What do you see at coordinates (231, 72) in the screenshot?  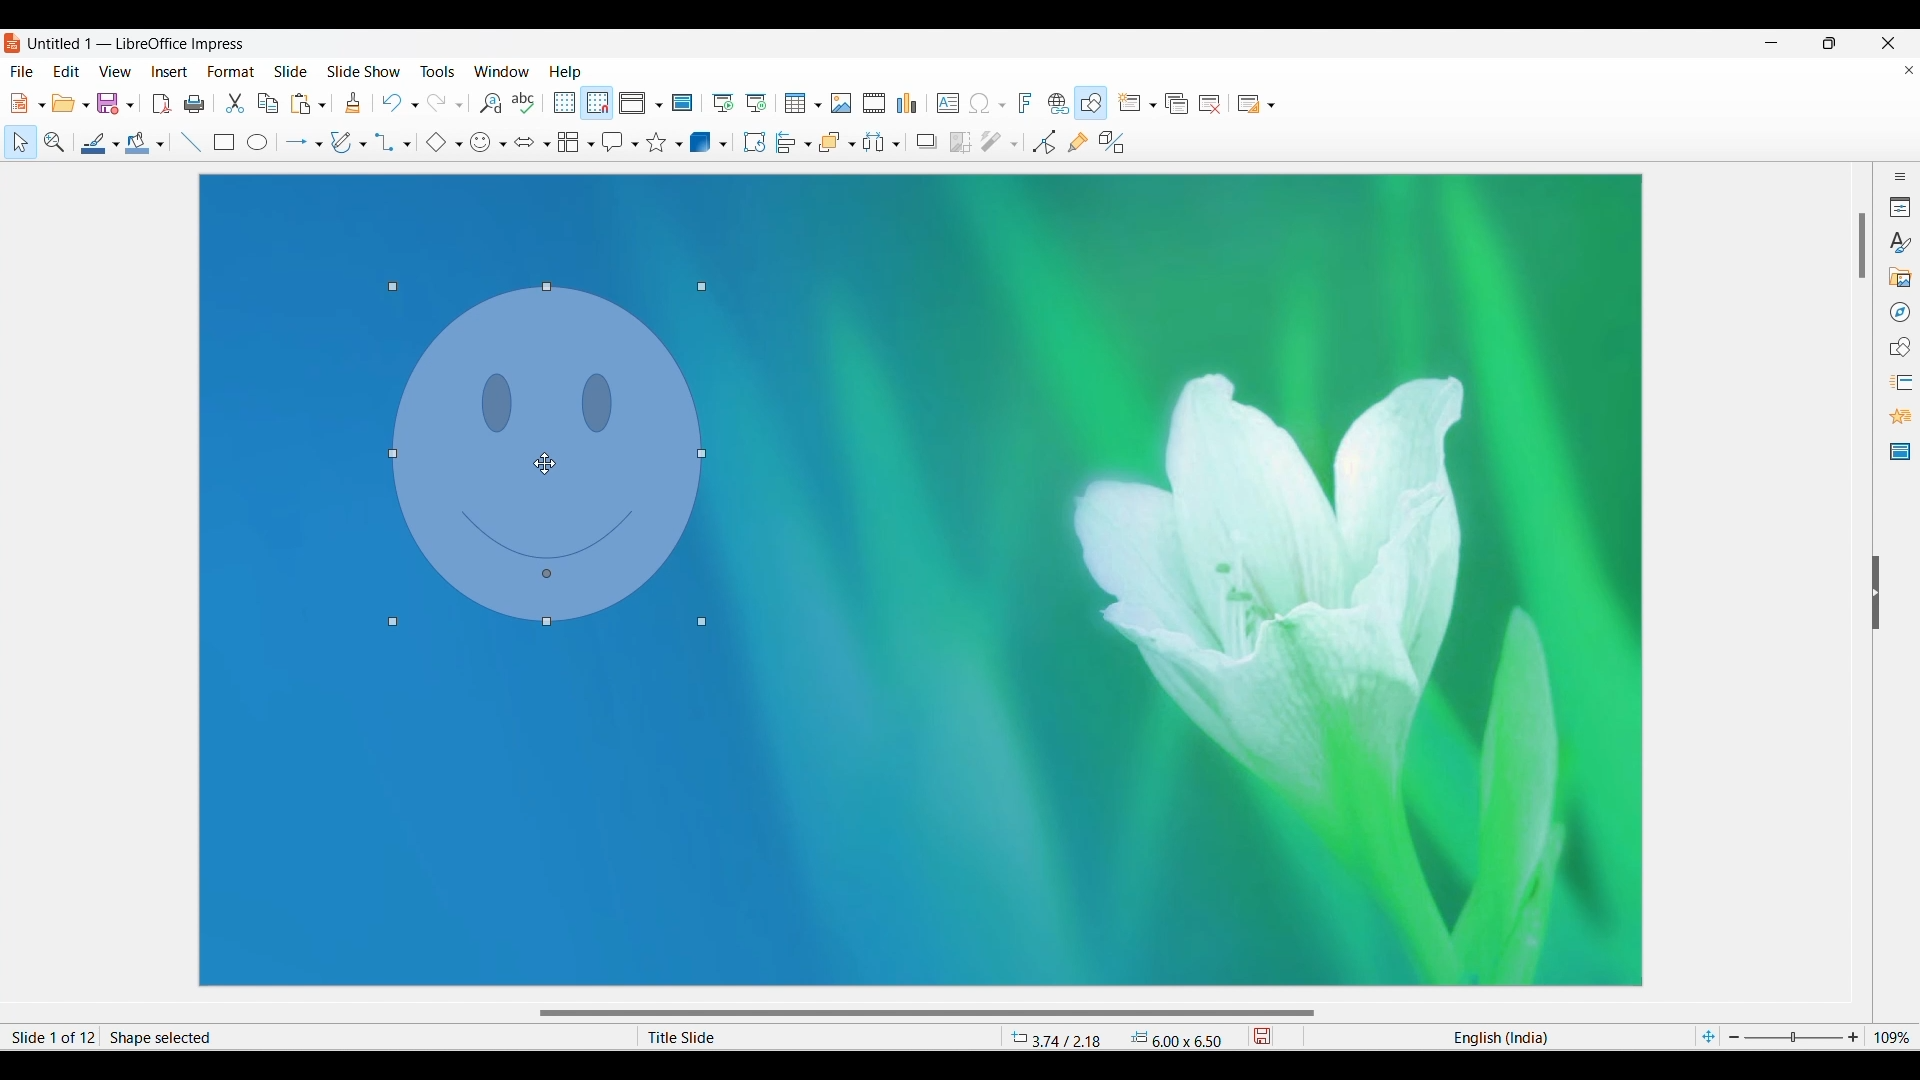 I see `Format` at bounding box center [231, 72].